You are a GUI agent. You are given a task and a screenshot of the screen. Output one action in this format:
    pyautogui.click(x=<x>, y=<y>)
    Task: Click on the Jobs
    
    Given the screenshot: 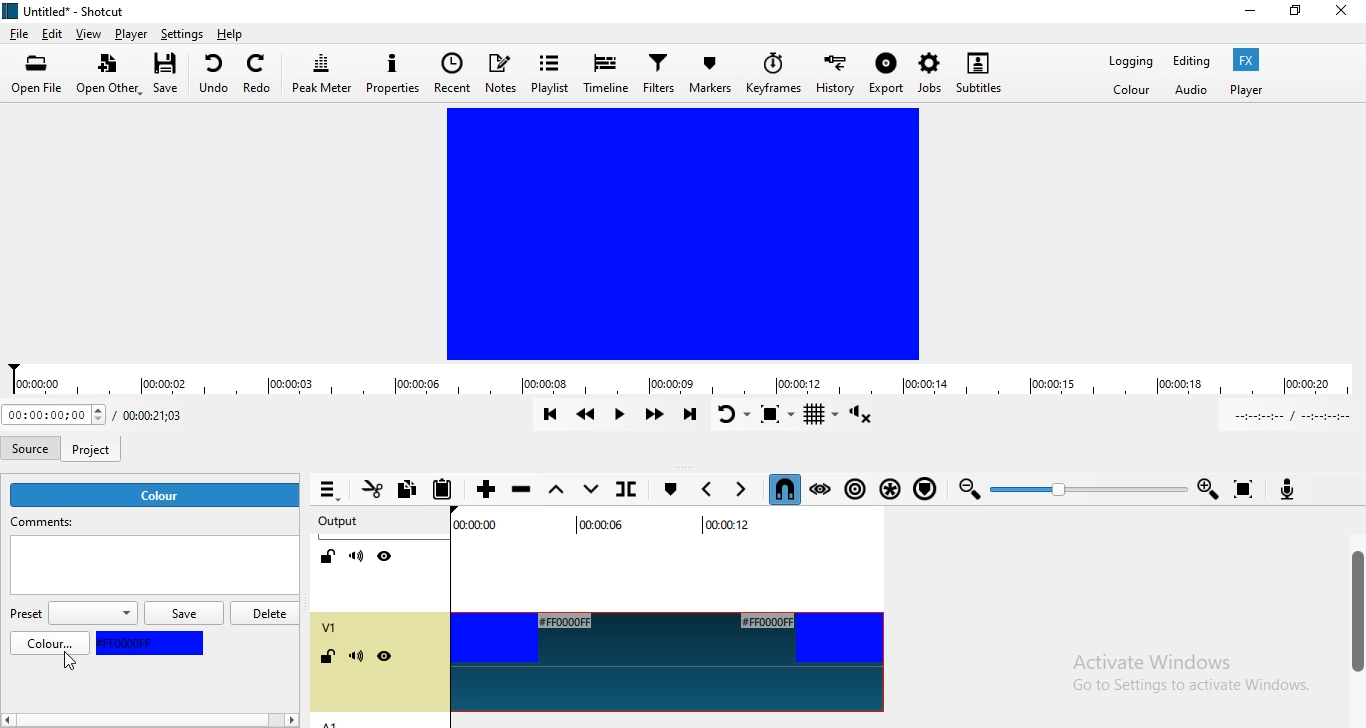 What is the action you would take?
    pyautogui.click(x=929, y=71)
    